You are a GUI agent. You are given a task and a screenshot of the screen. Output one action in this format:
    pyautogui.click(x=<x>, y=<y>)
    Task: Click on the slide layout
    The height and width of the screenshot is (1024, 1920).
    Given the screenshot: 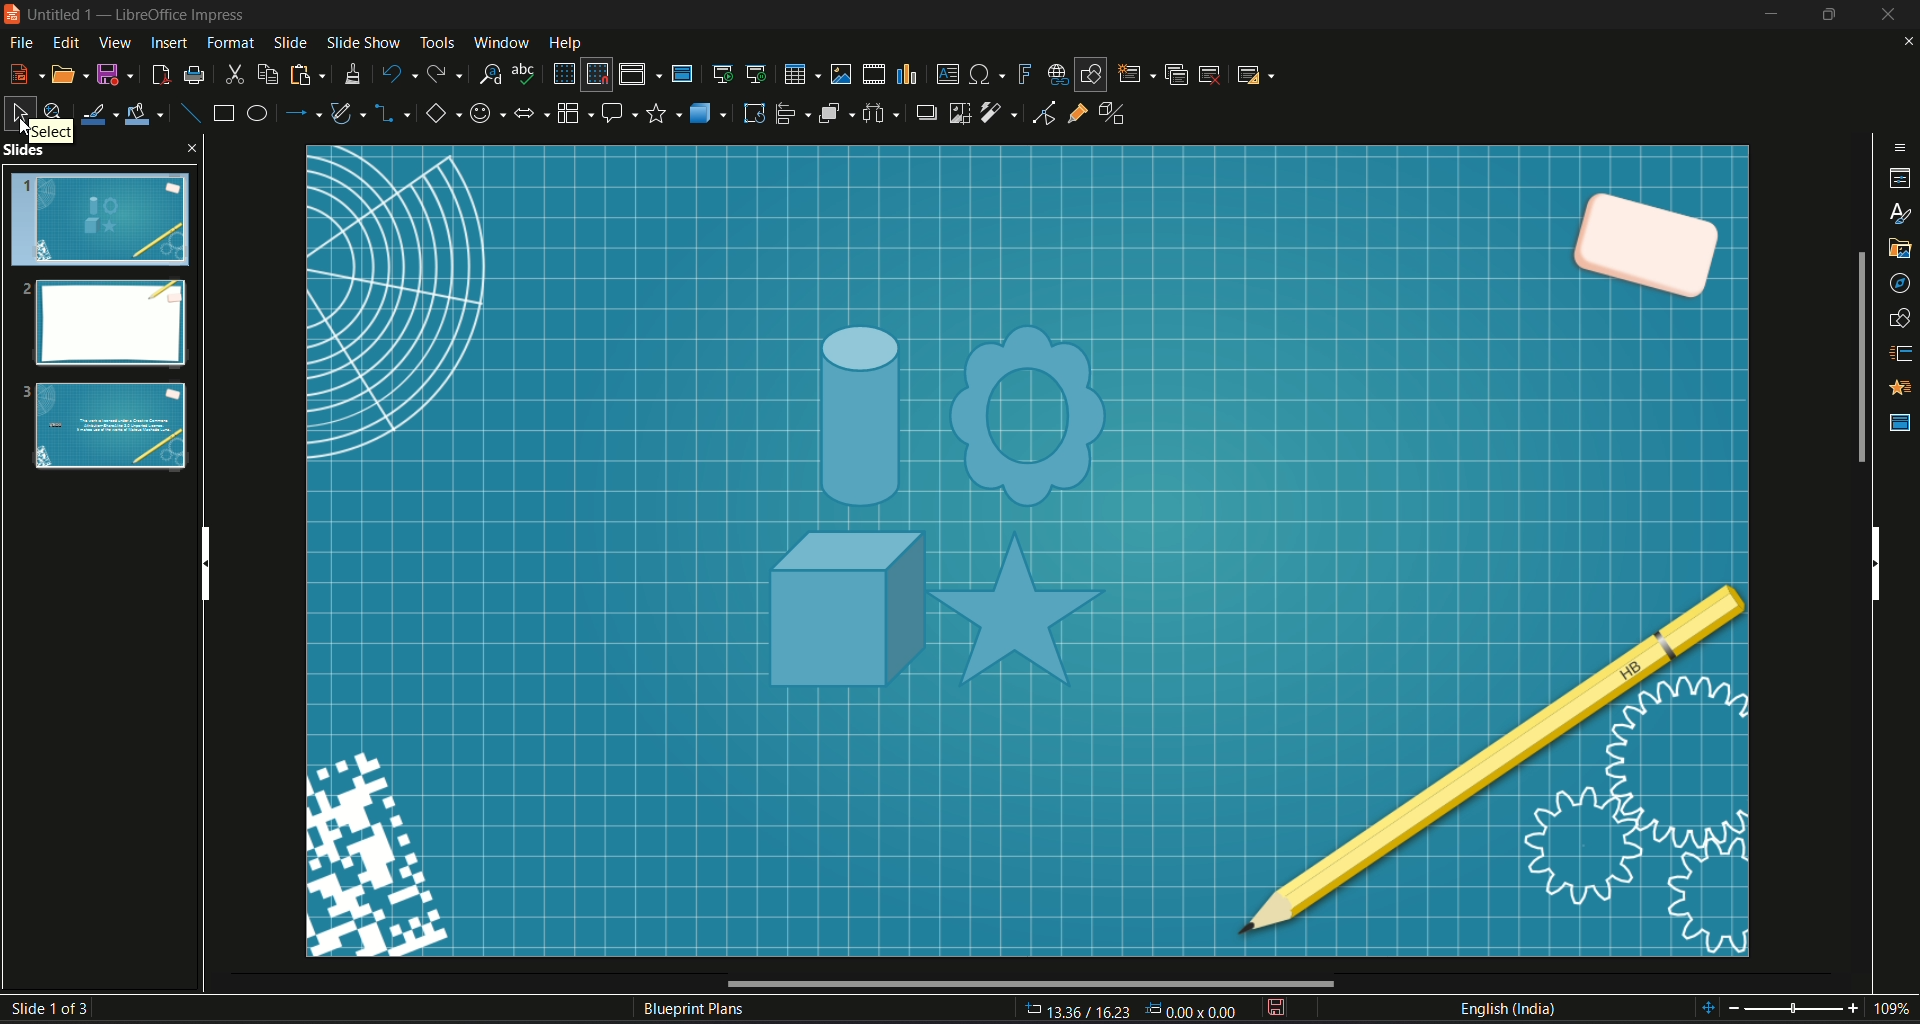 What is the action you would take?
    pyautogui.click(x=1253, y=74)
    